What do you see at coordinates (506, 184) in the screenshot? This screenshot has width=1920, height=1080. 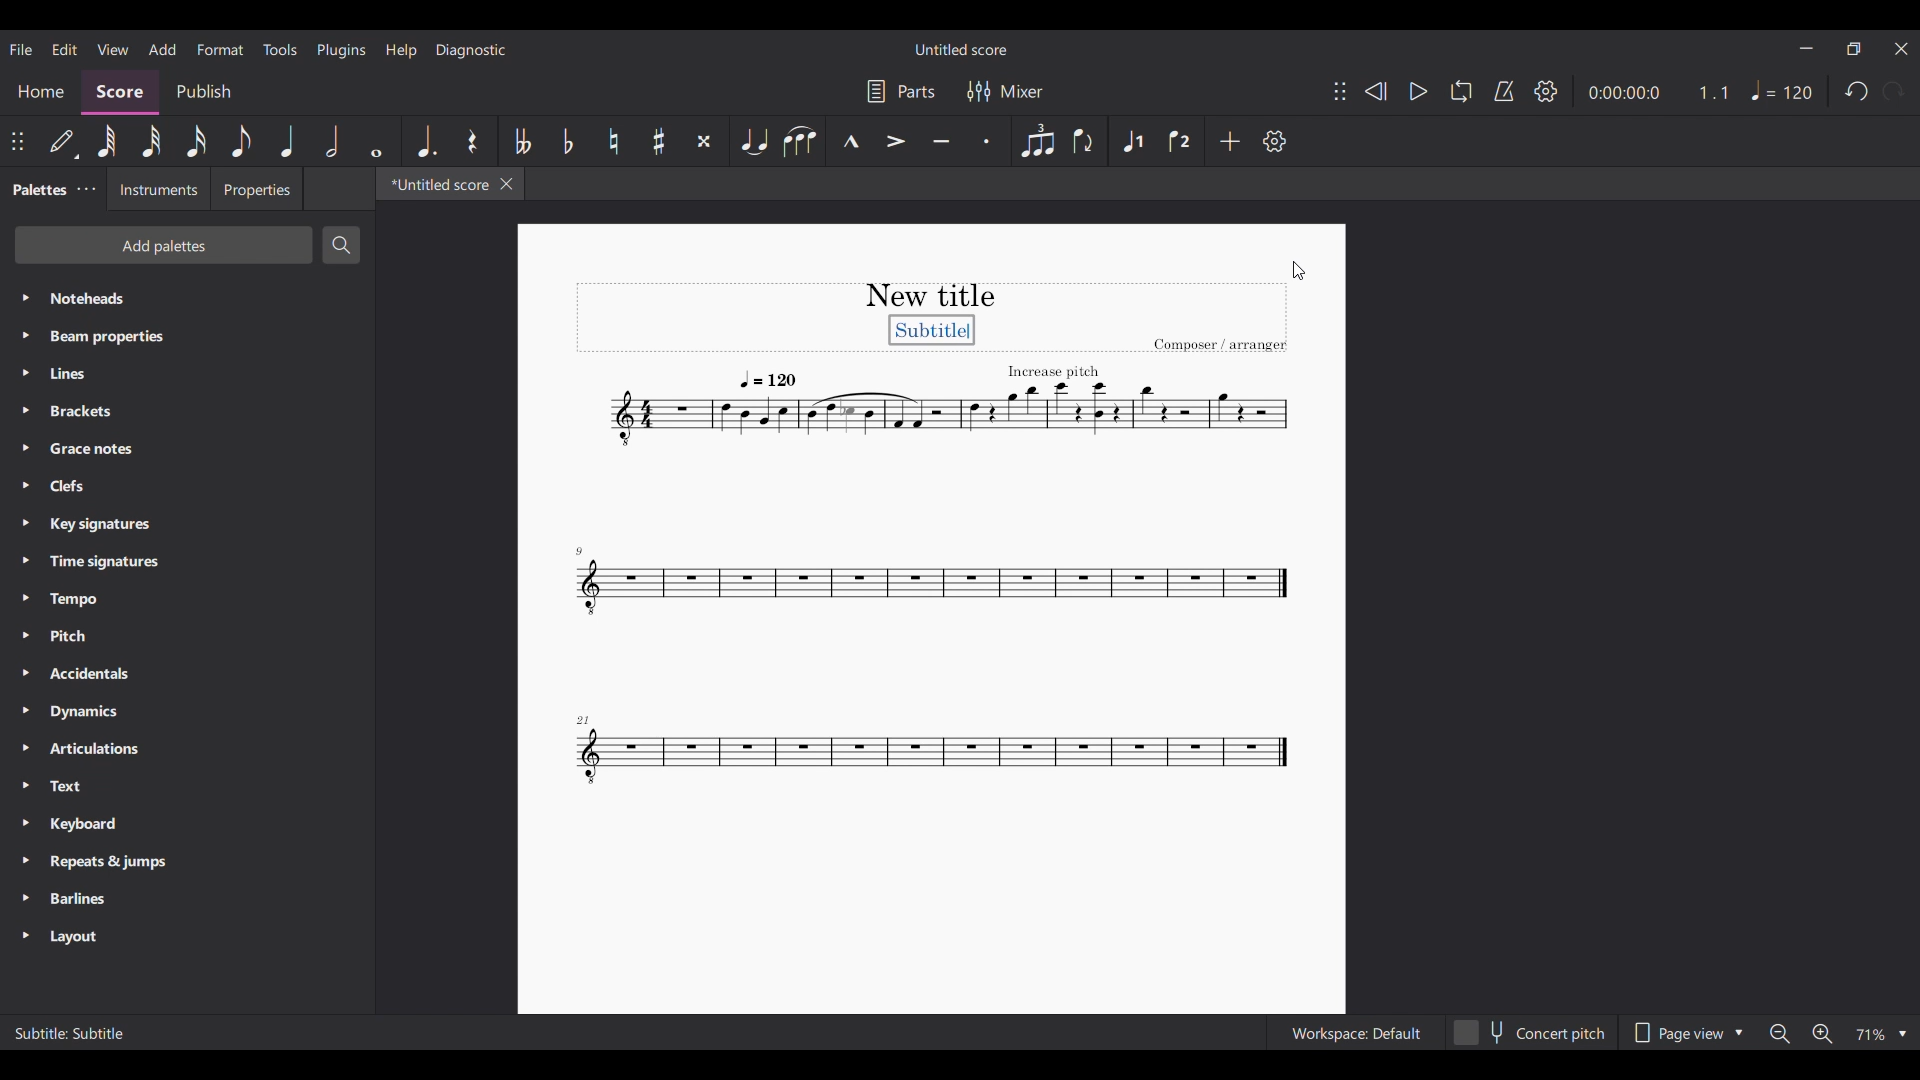 I see `Close tab` at bounding box center [506, 184].